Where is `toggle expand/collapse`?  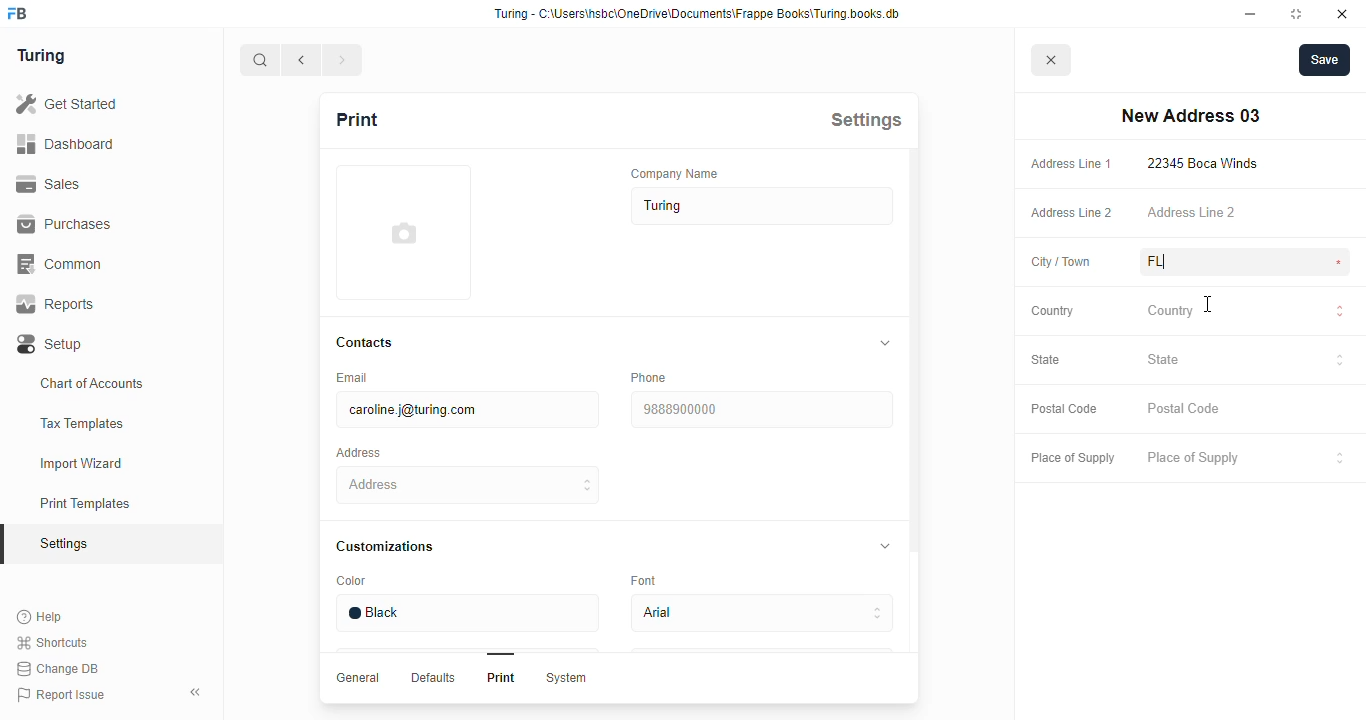
toggle expand/collapse is located at coordinates (881, 343).